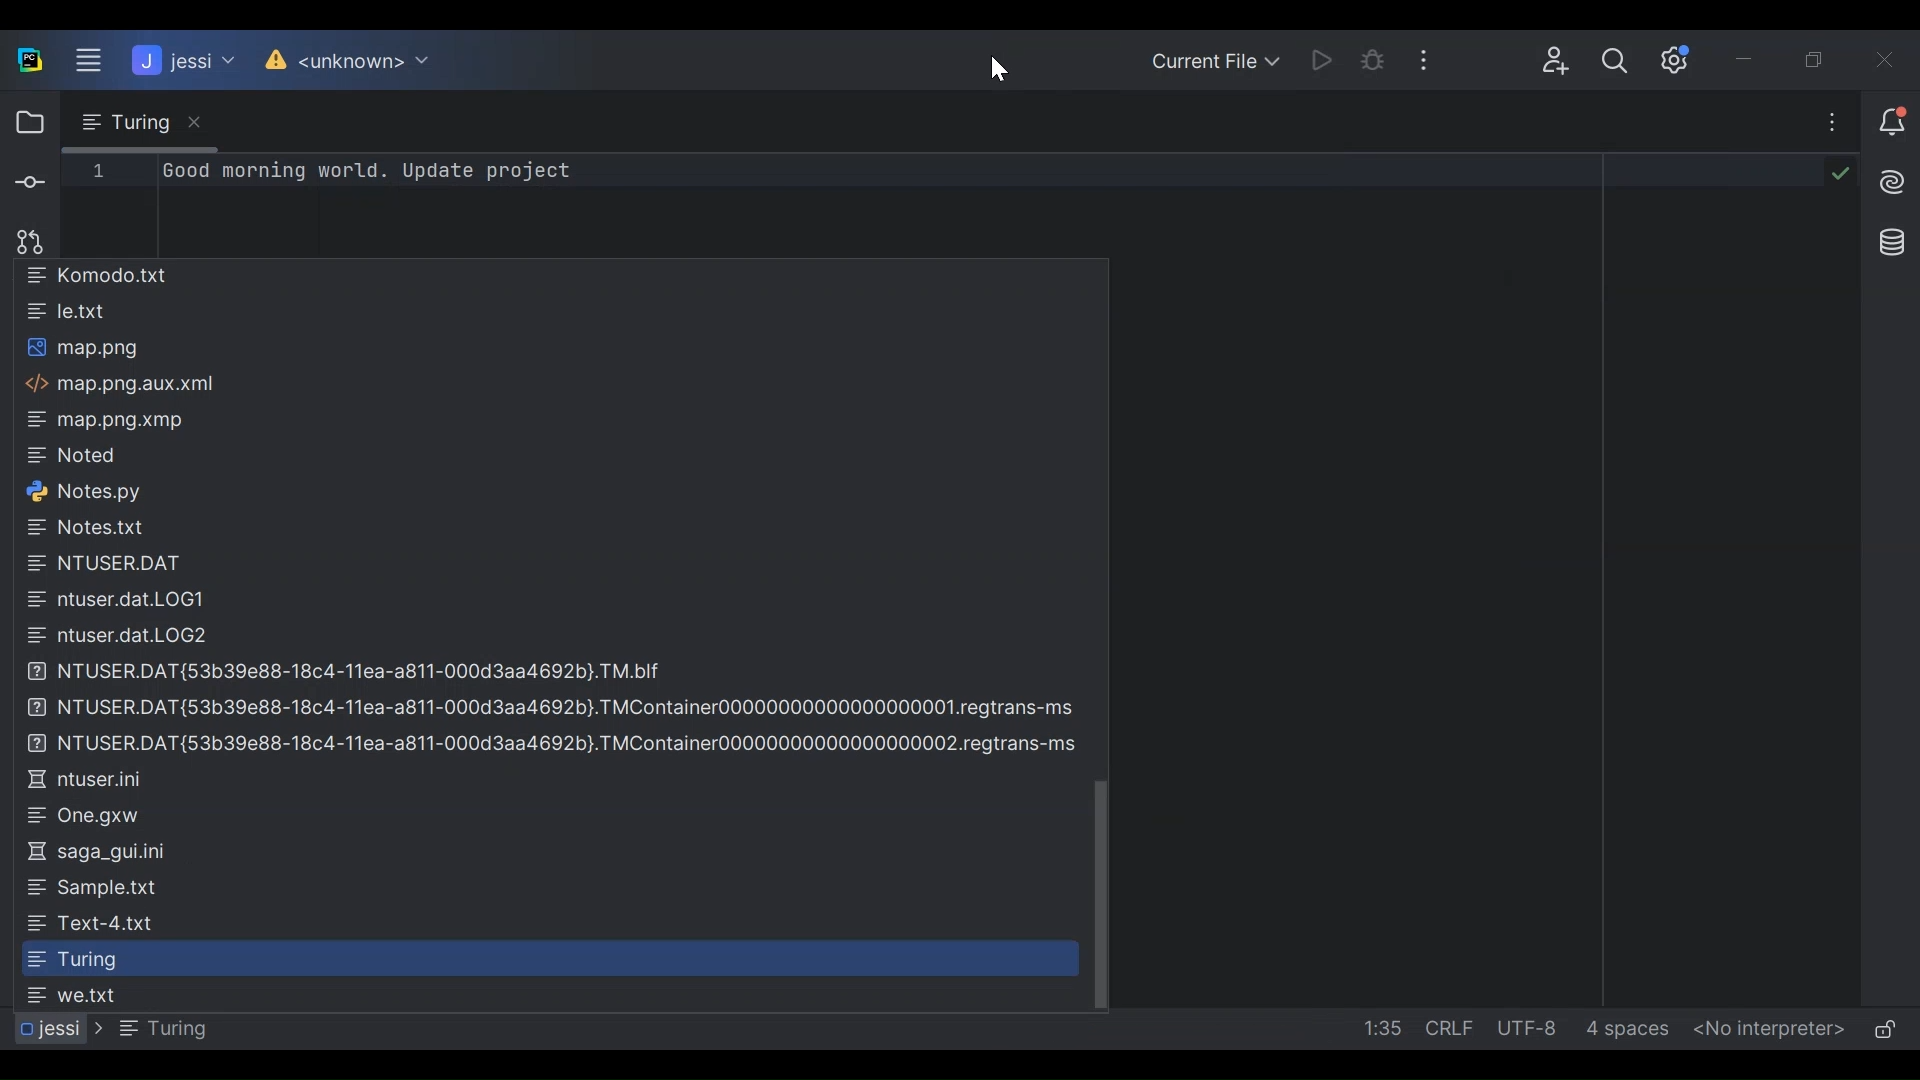 The image size is (1920, 1080). What do you see at coordinates (96, 527) in the screenshot?
I see `Notes.txt` at bounding box center [96, 527].